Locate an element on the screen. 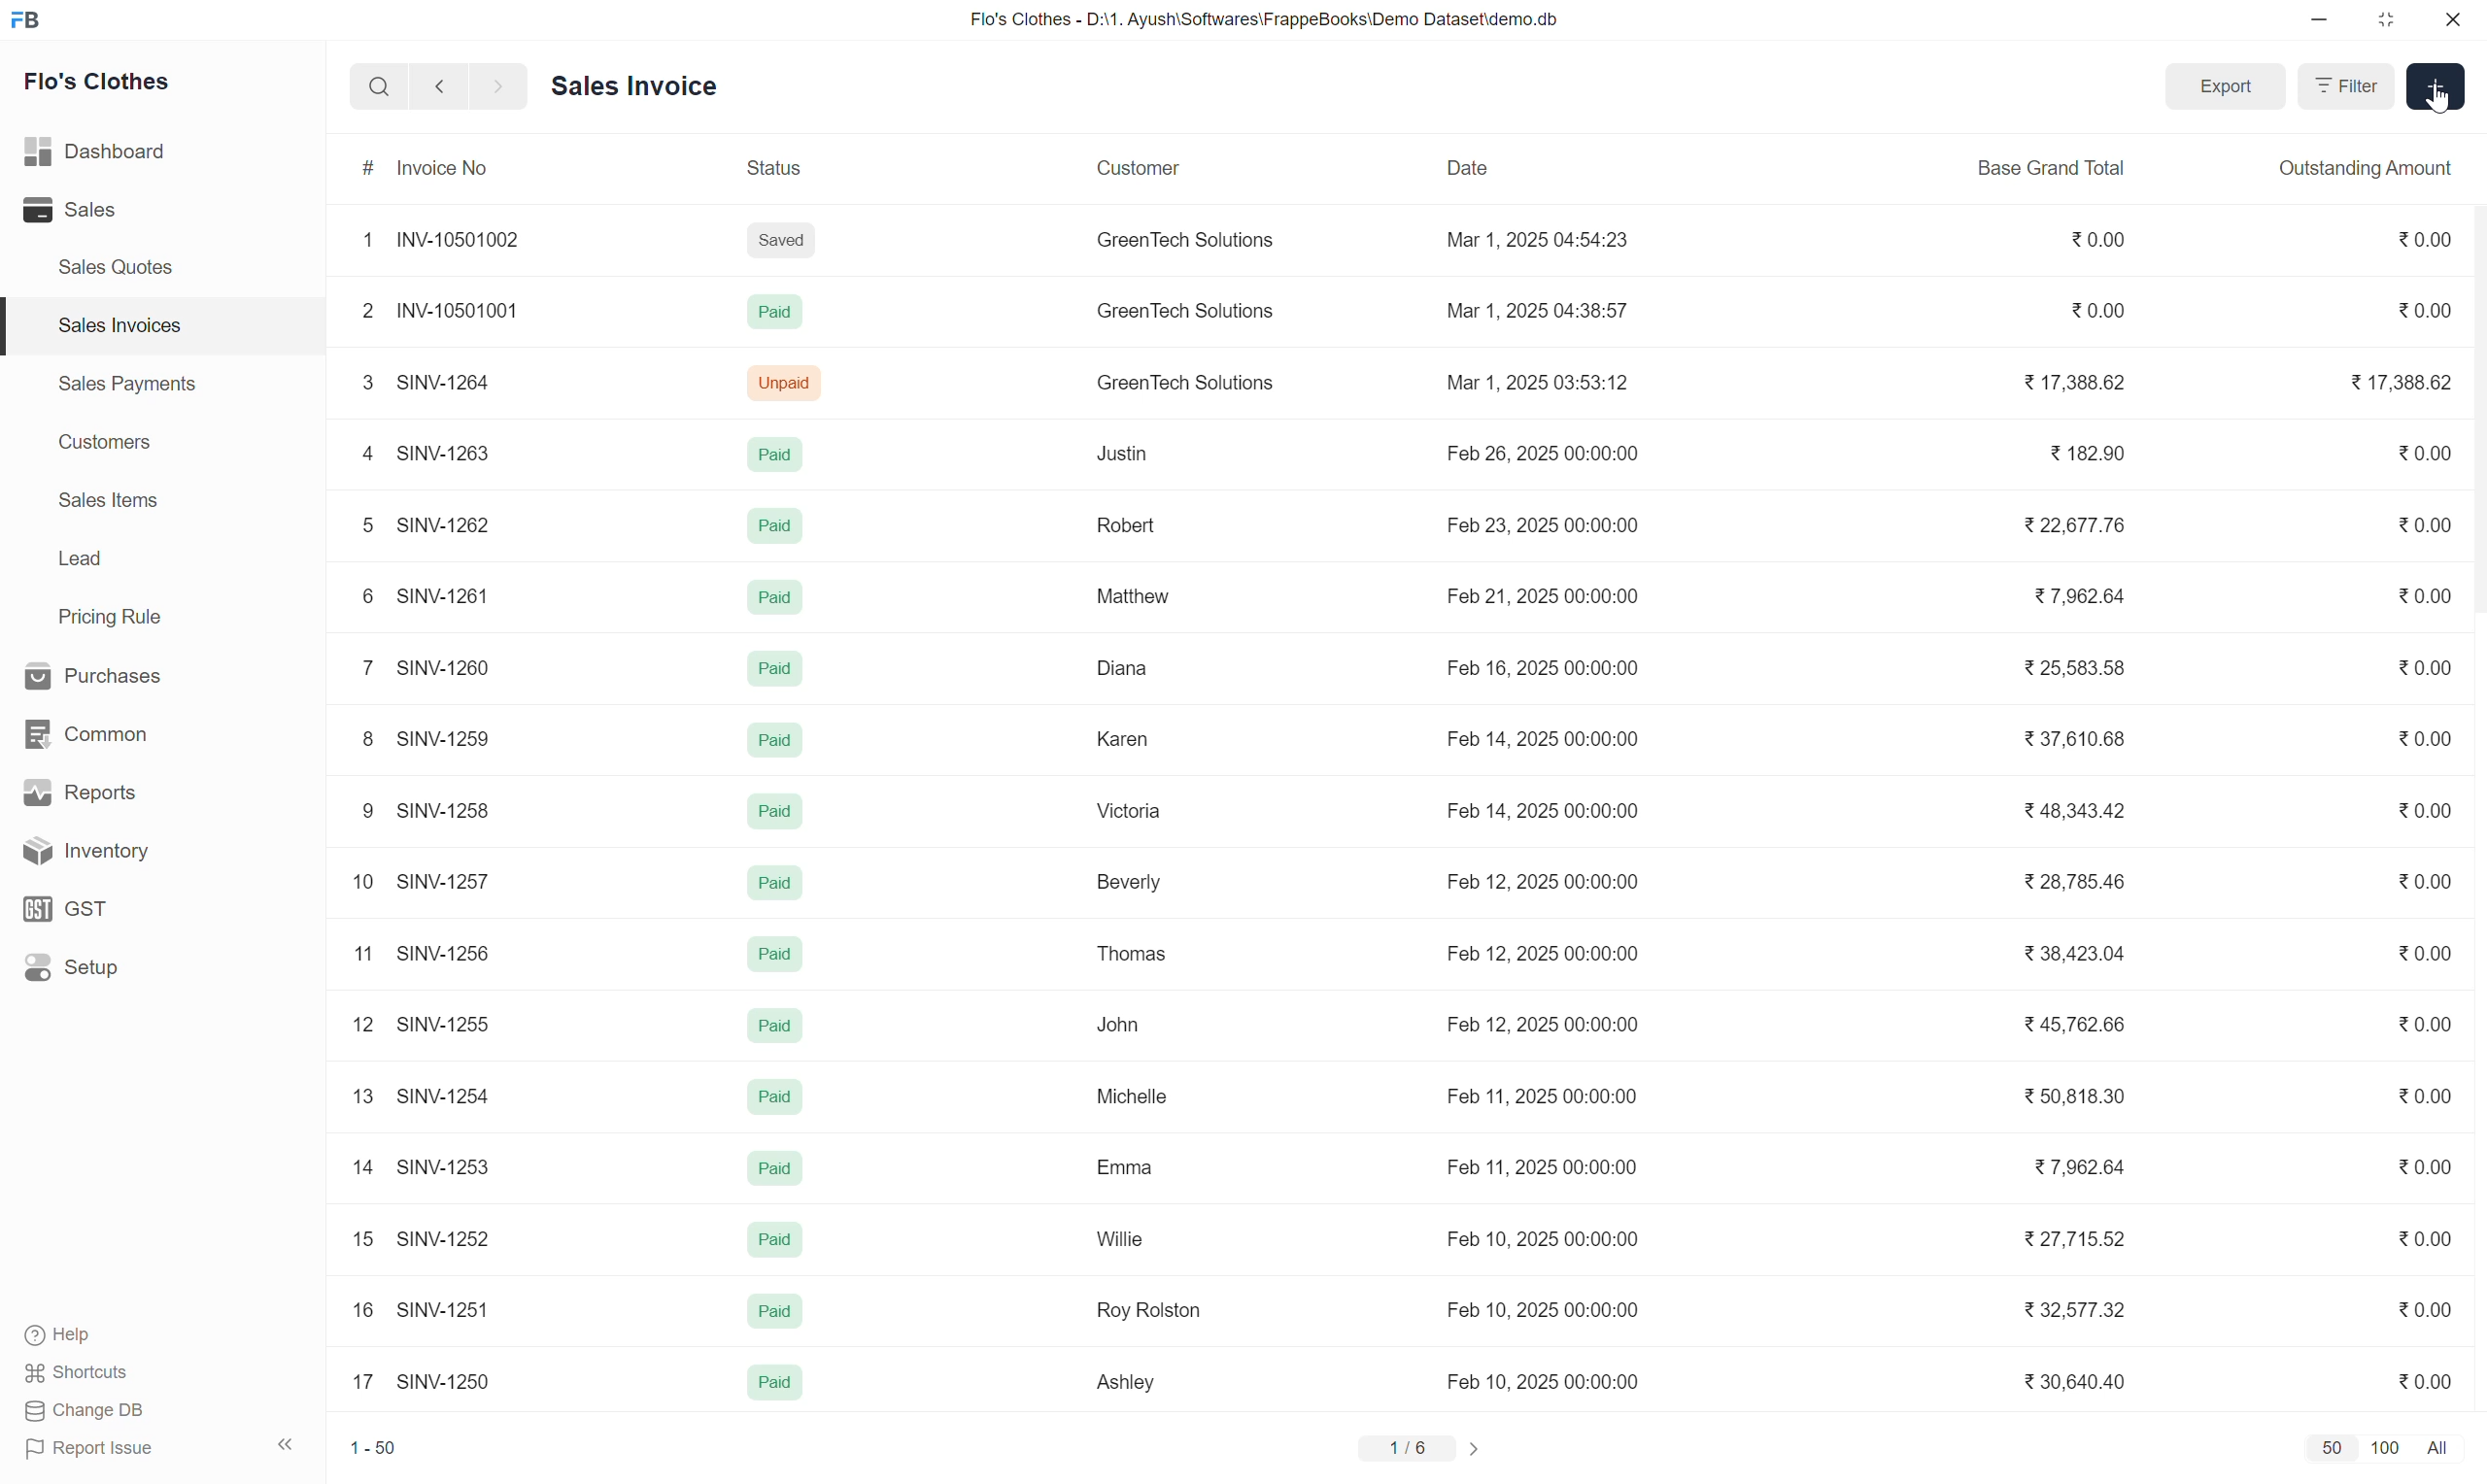 Image resolution: width=2487 pixels, height=1484 pixels. Reports  is located at coordinates (134, 789).